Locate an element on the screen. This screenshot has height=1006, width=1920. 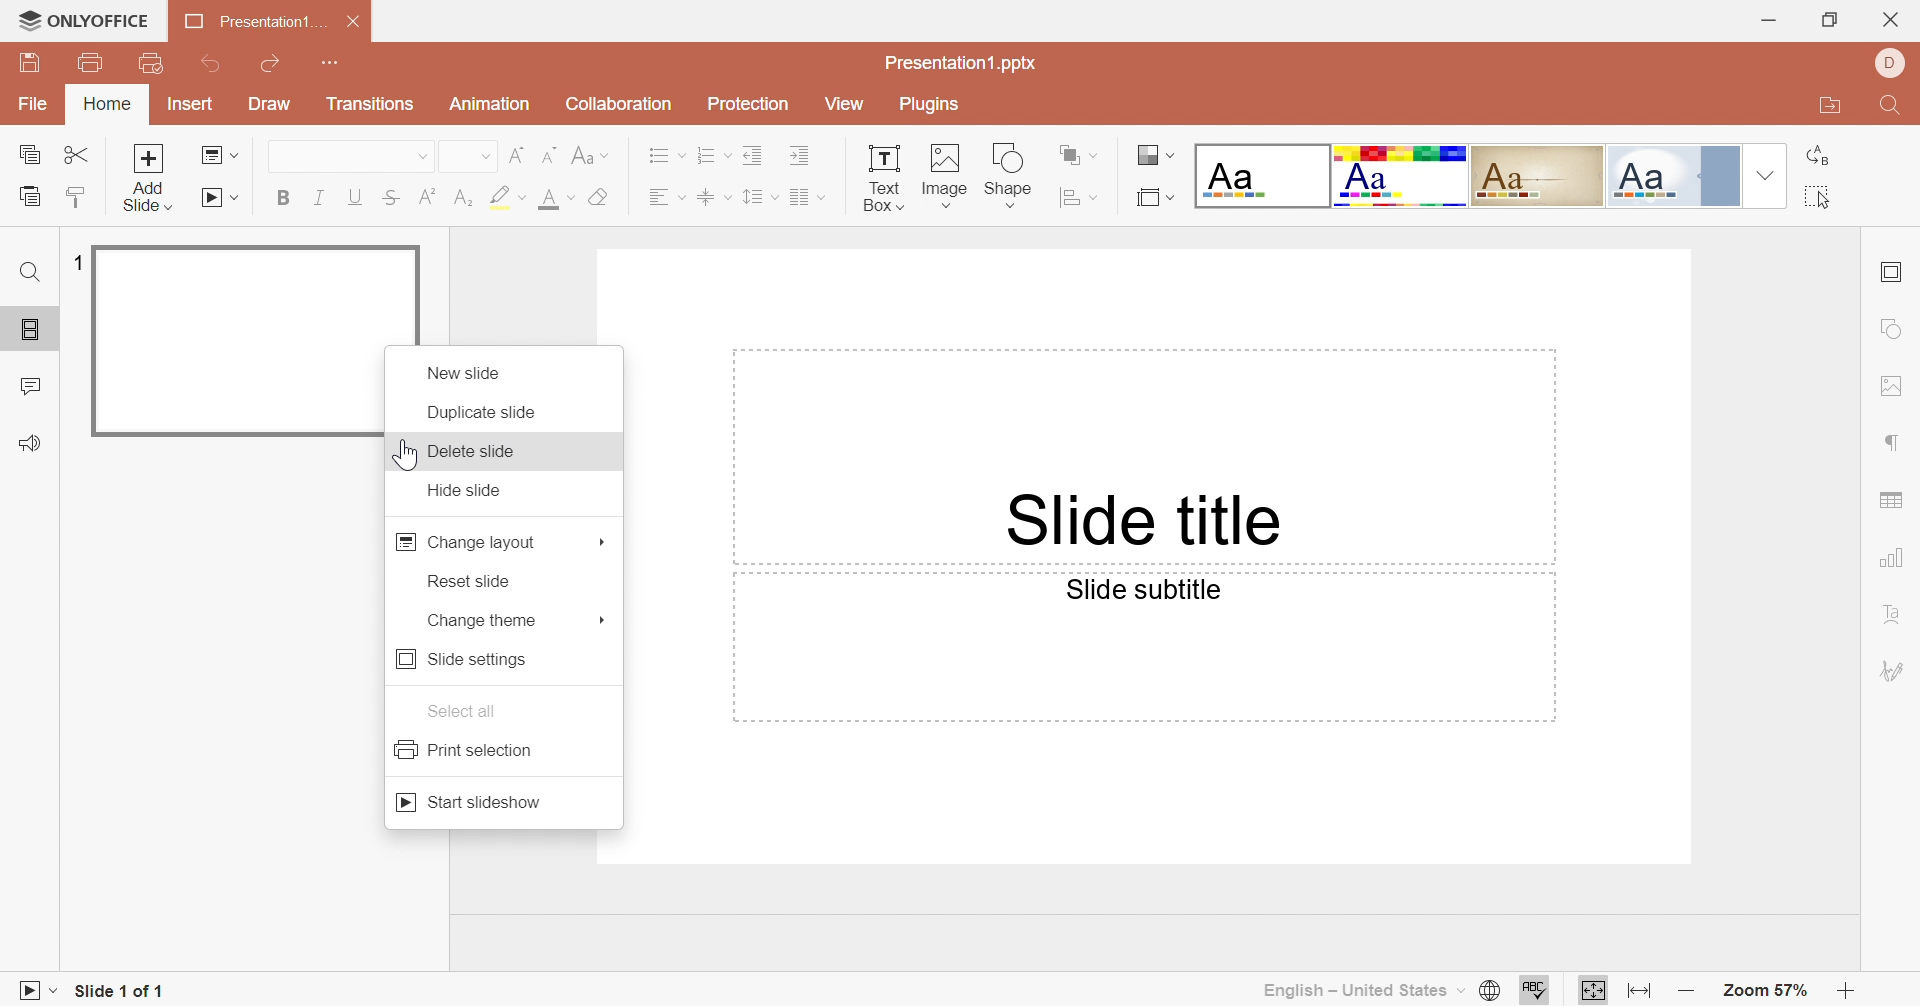
Comments is located at coordinates (28, 386).